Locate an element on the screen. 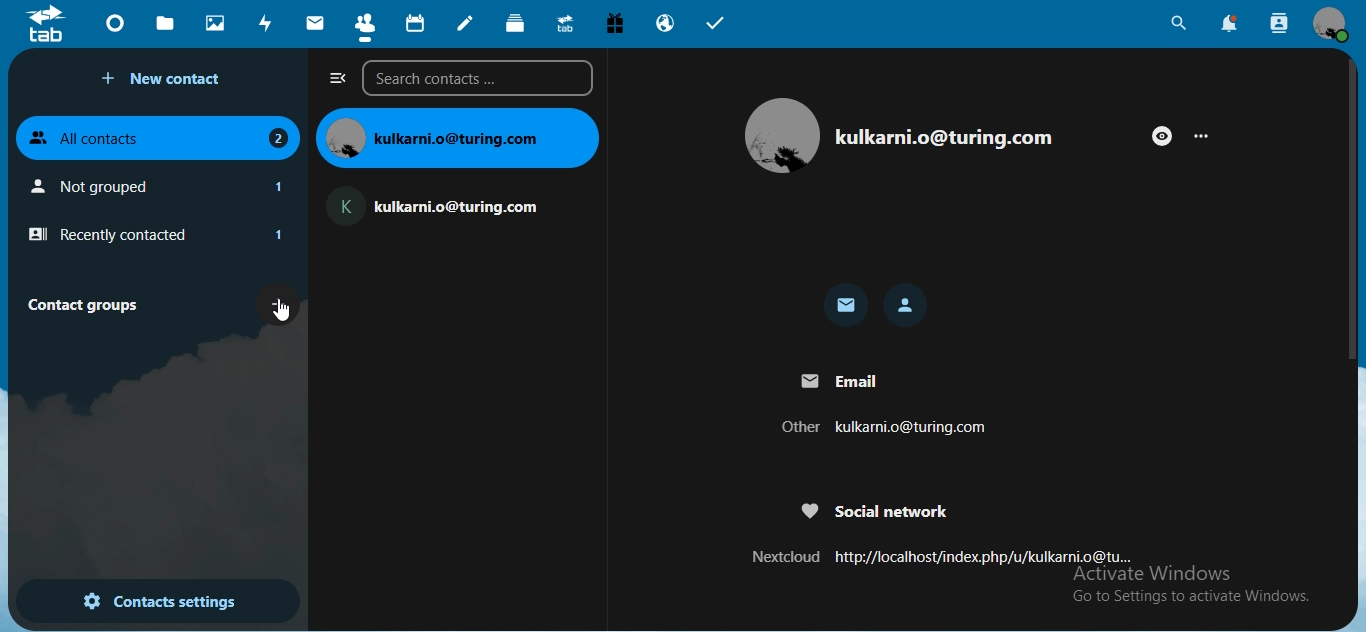 The image size is (1366, 632).  Social network is located at coordinates (869, 514).